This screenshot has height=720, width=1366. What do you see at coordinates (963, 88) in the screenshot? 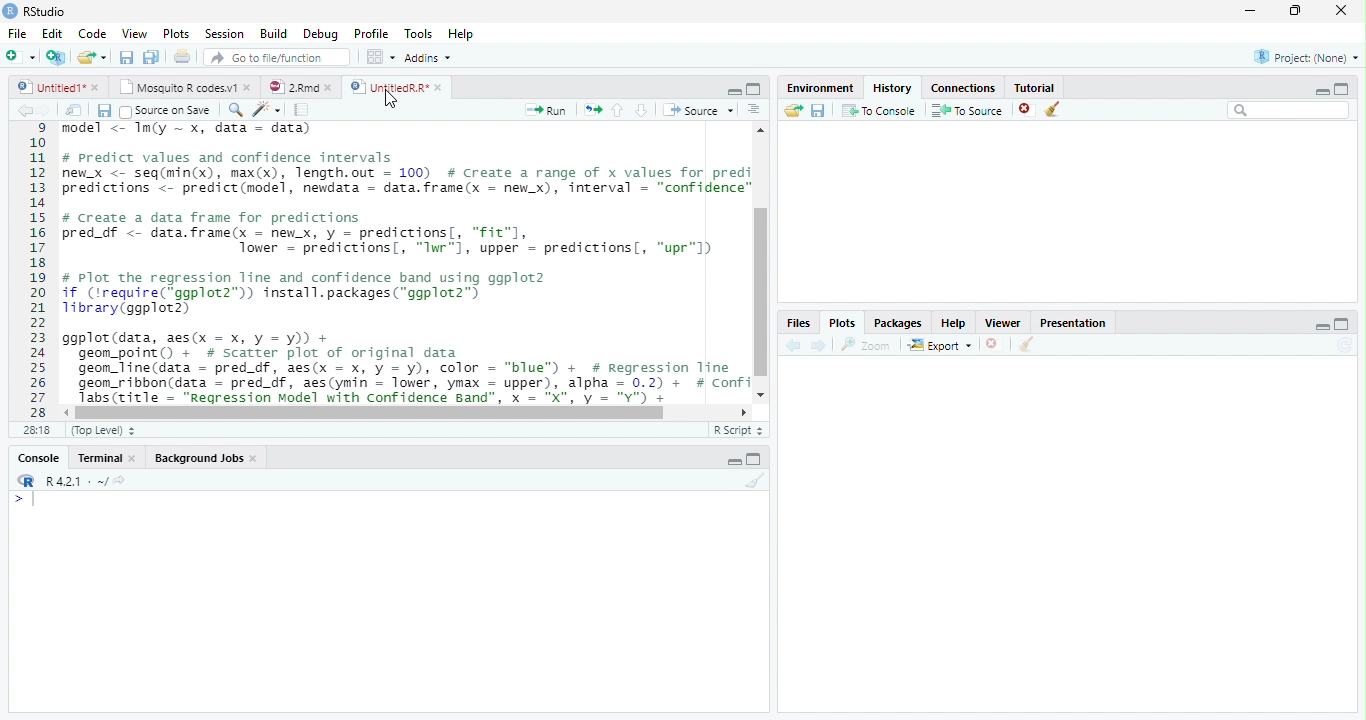
I see `Connection` at bounding box center [963, 88].